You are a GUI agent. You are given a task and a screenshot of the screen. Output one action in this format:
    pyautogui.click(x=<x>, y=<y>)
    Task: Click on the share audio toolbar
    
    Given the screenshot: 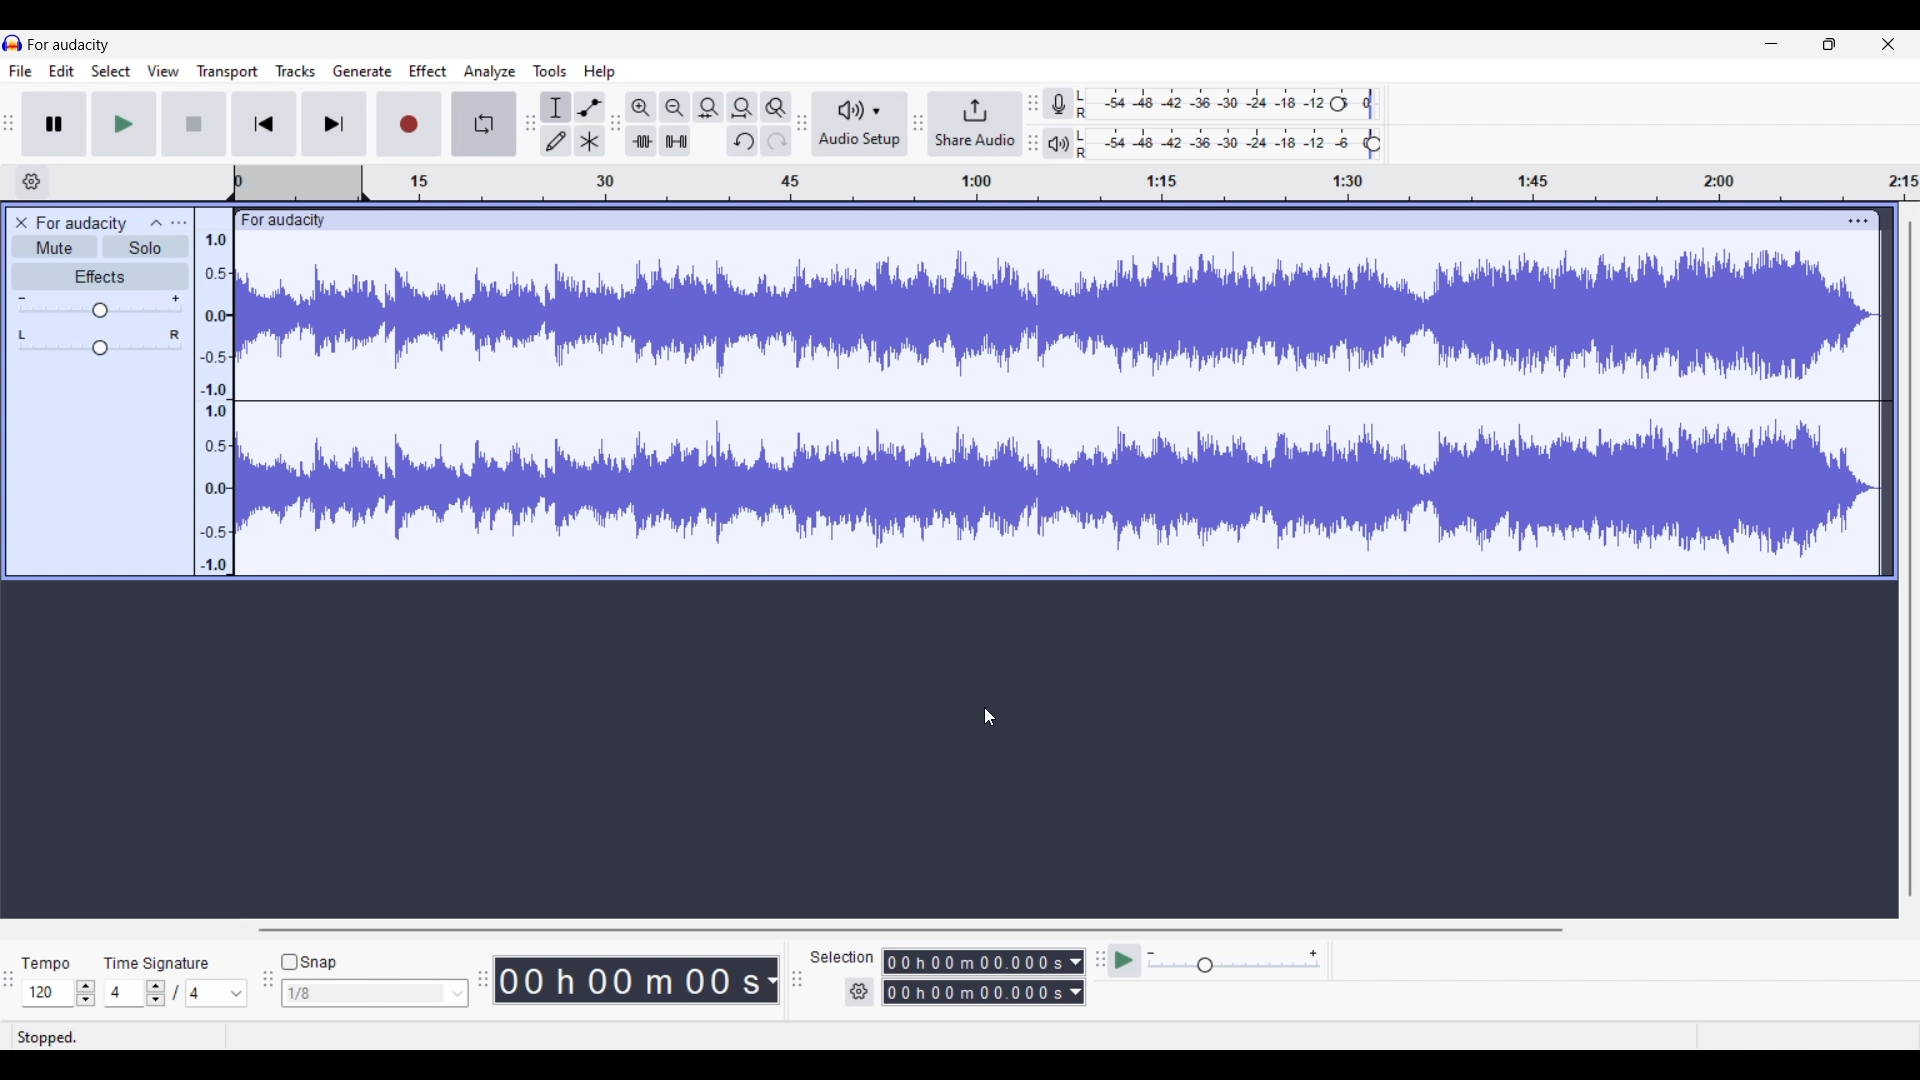 What is the action you would take?
    pyautogui.click(x=915, y=125)
    